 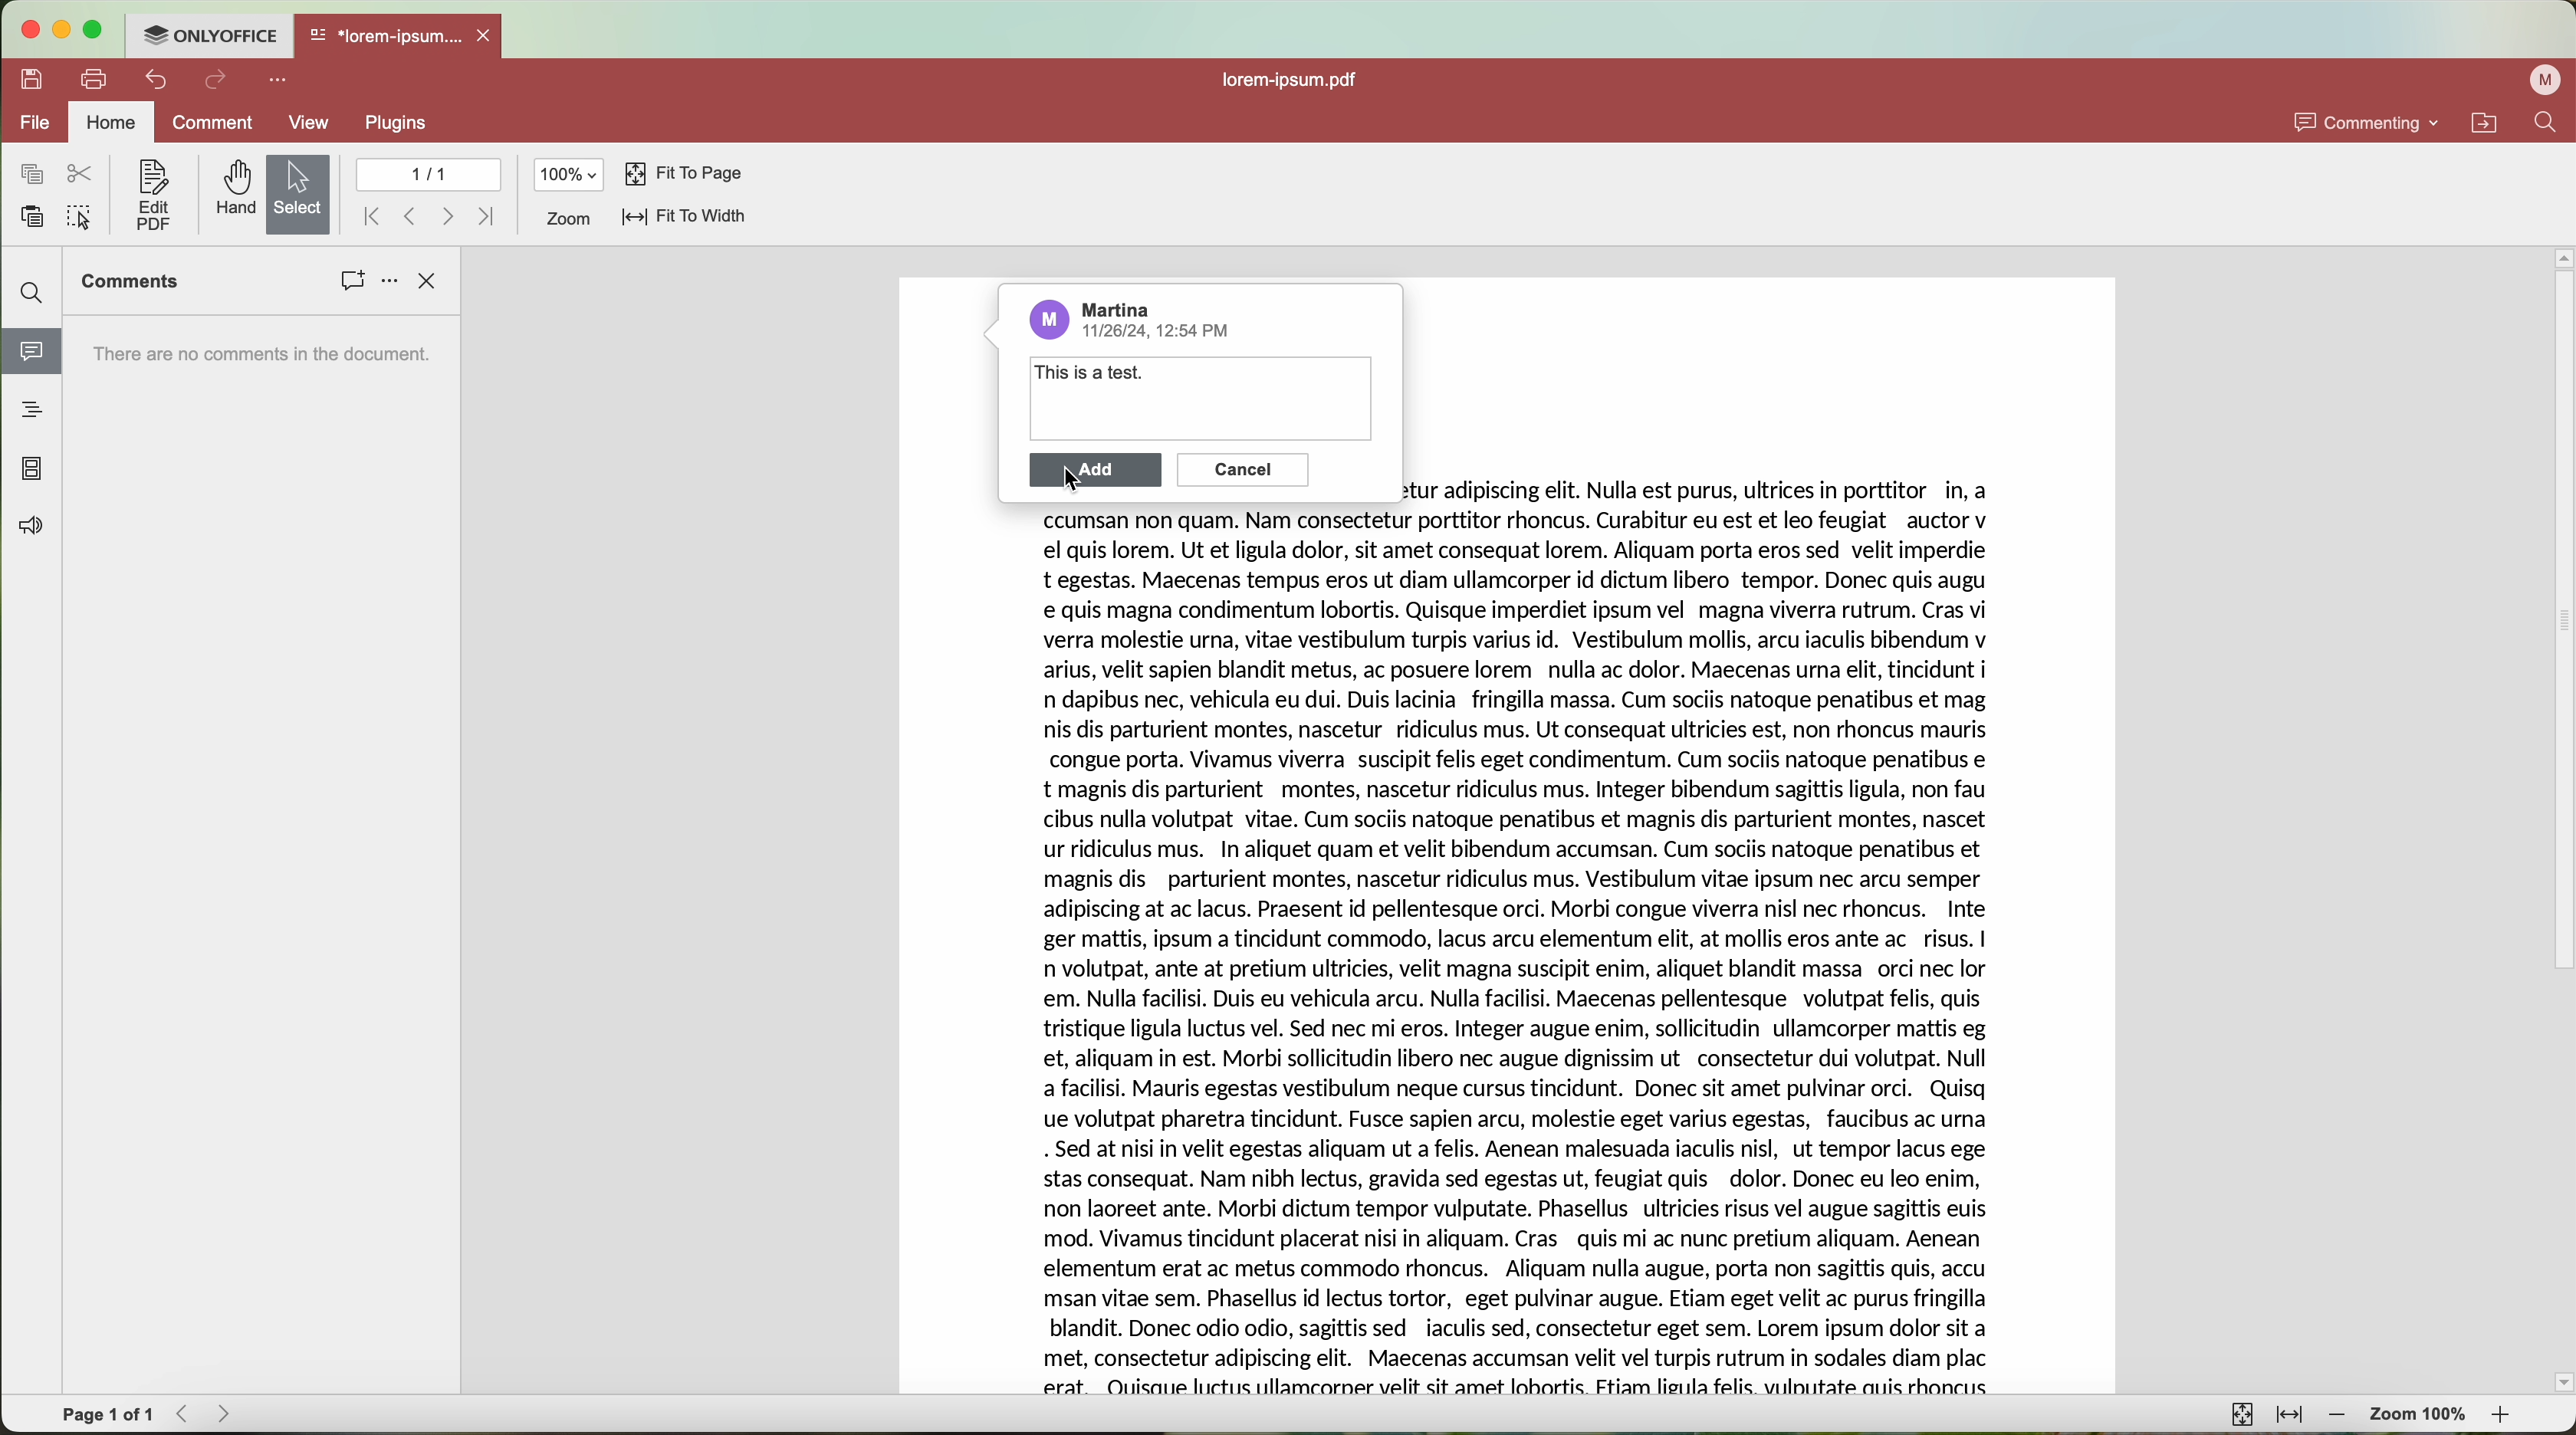 I want to click on click on comments, so click(x=30, y=355).